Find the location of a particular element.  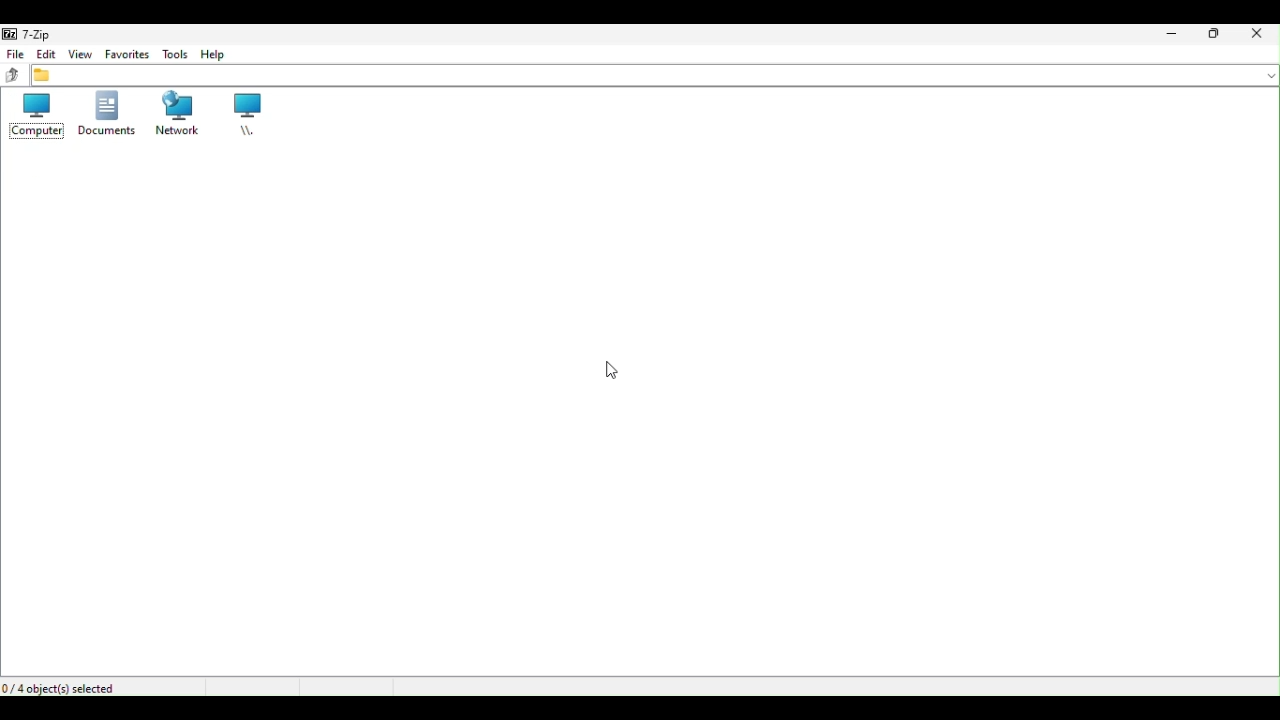

file is located at coordinates (14, 53).